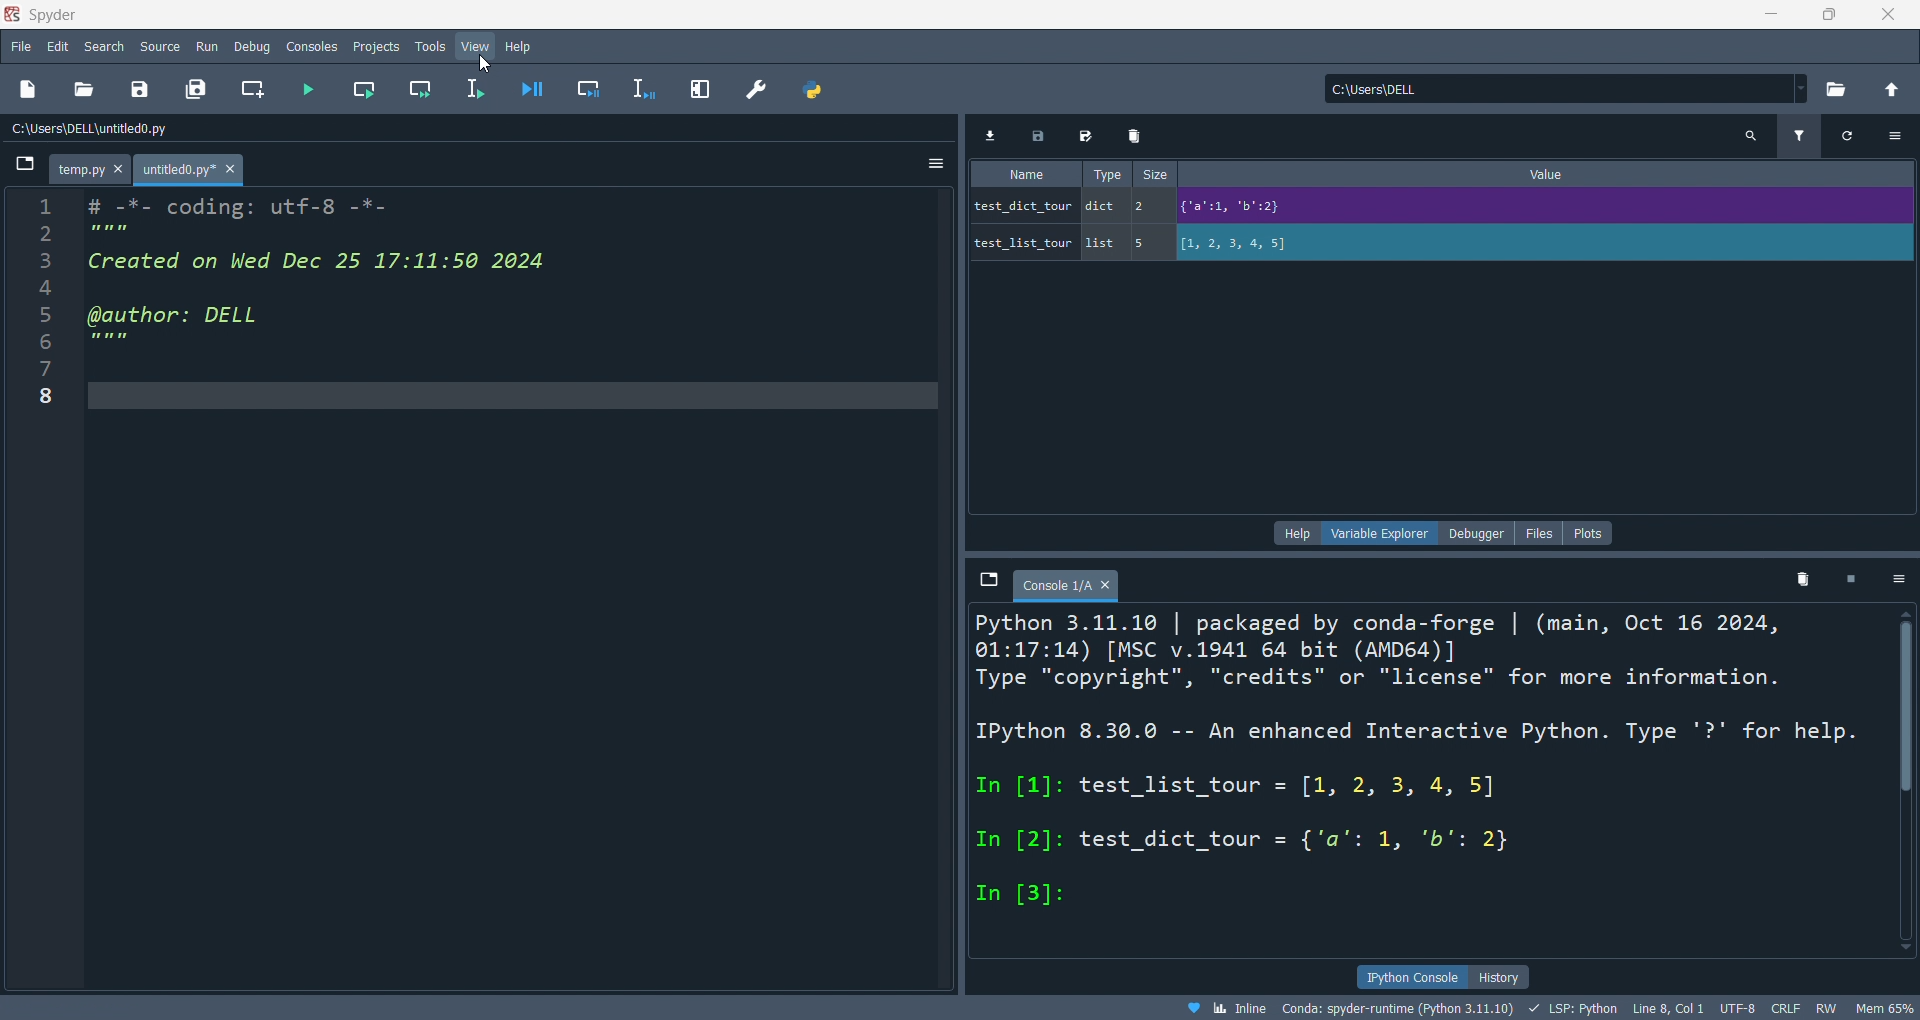 This screenshot has height=1020, width=1920. Describe the element at coordinates (755, 90) in the screenshot. I see `preference` at that location.